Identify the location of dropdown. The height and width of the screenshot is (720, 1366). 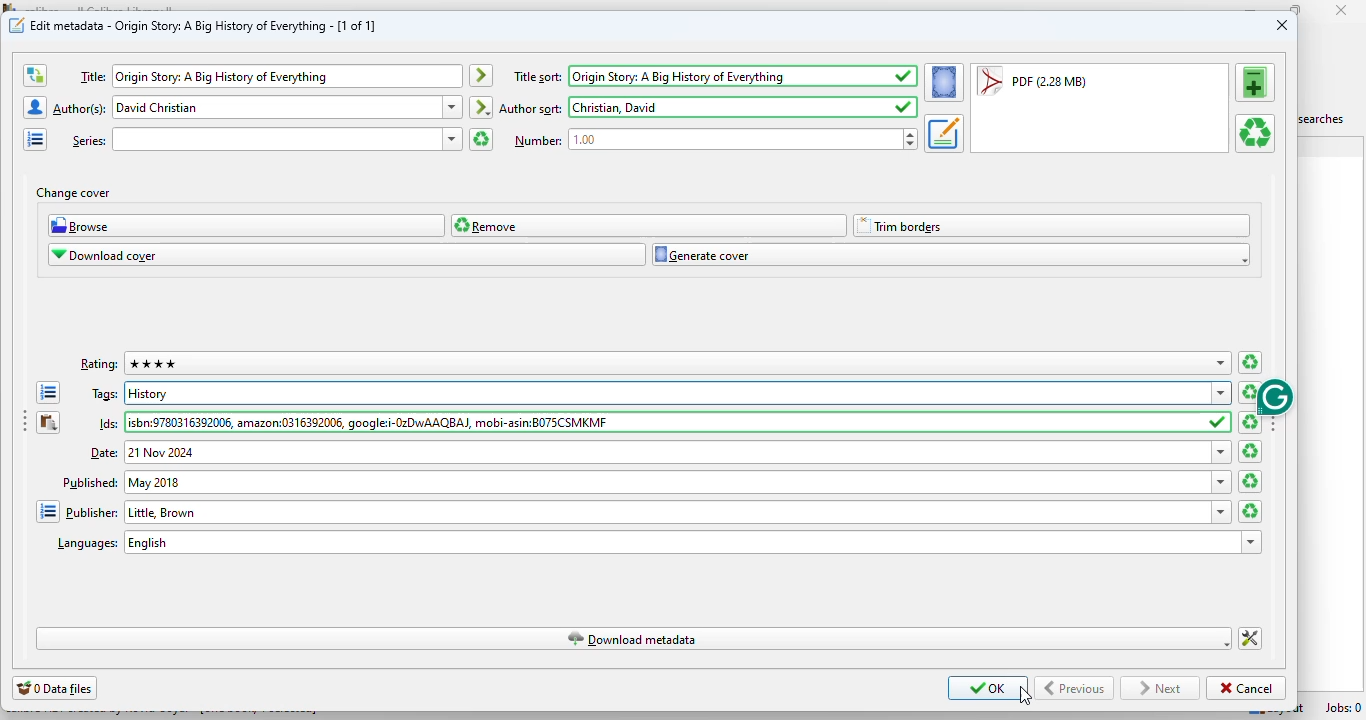
(452, 139).